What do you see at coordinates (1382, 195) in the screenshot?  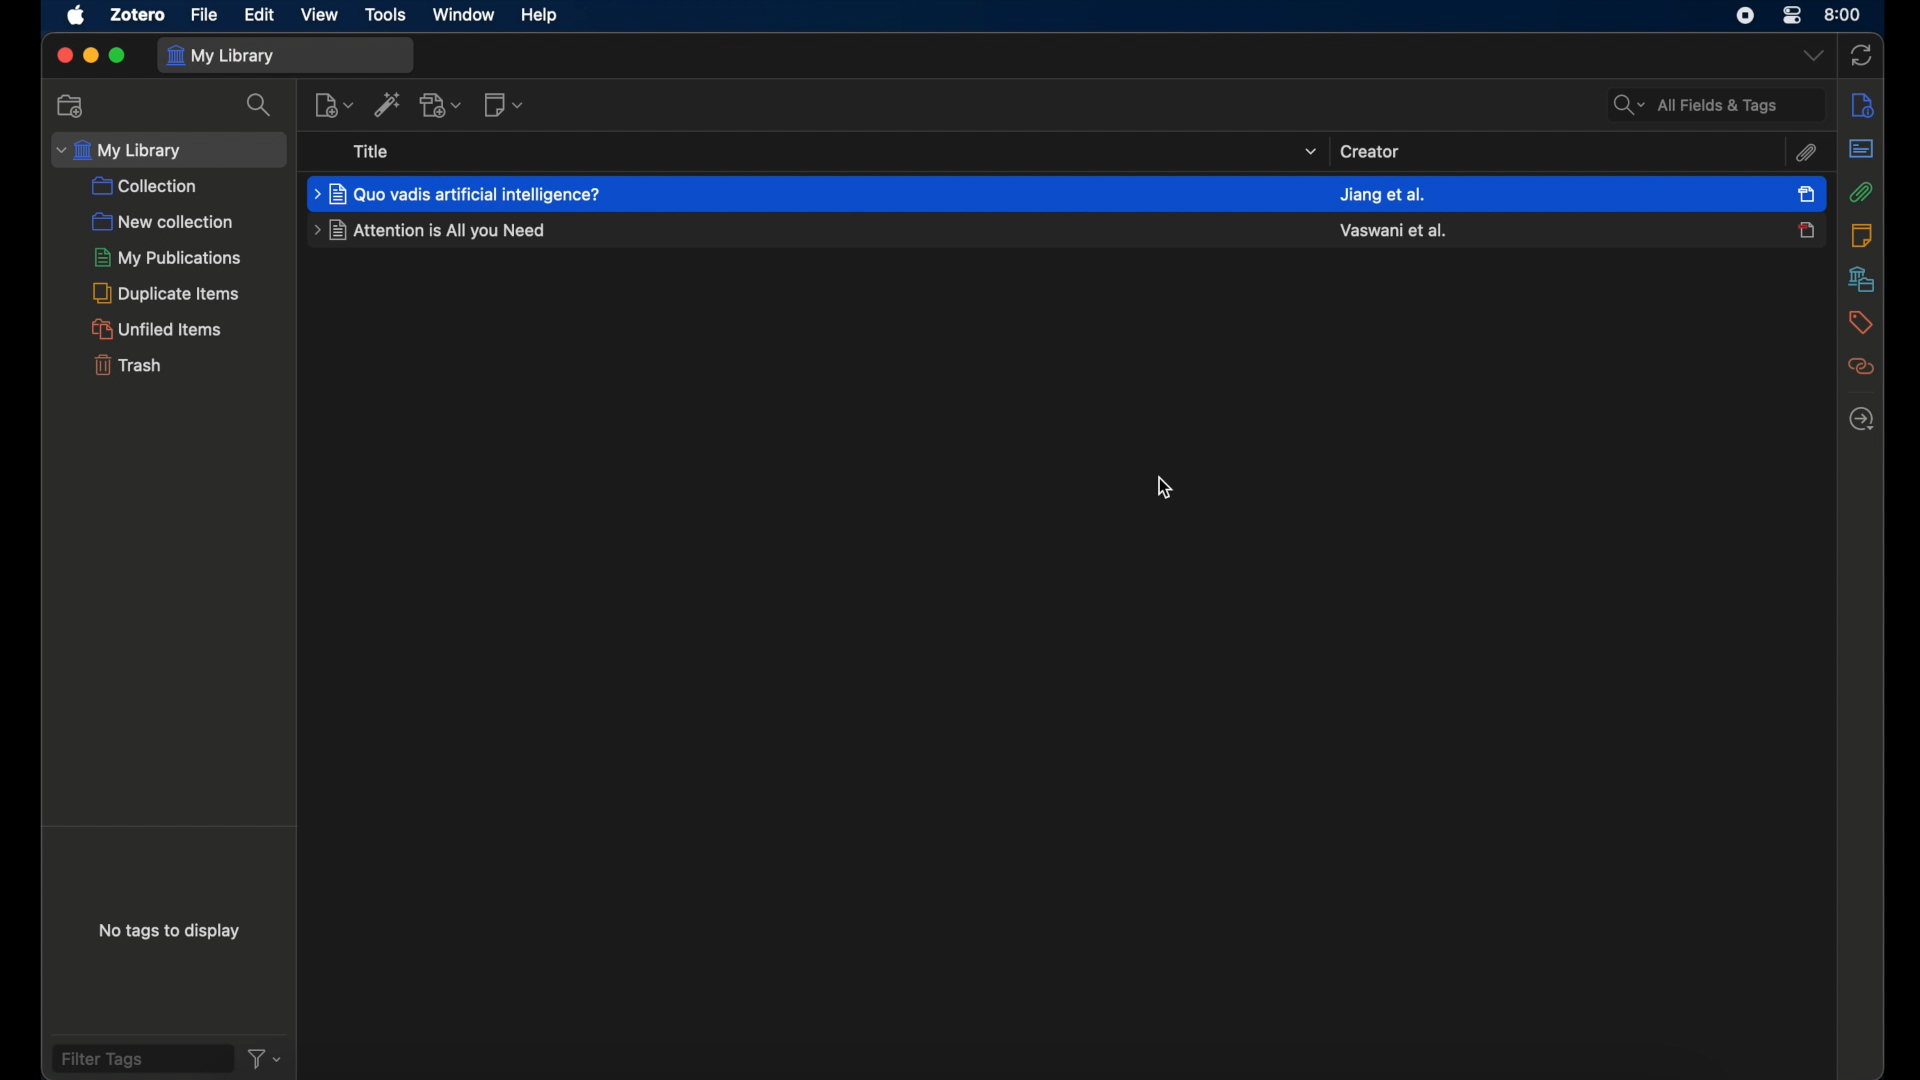 I see `creator name` at bounding box center [1382, 195].